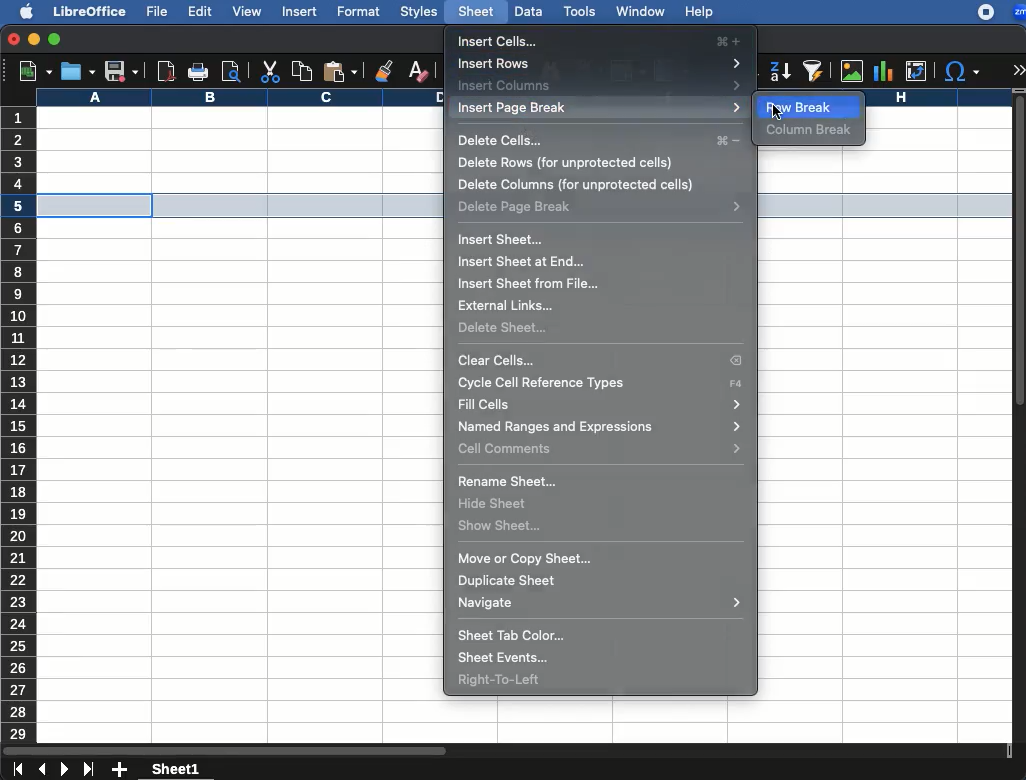 Image resolution: width=1026 pixels, height=780 pixels. I want to click on libreoffice, so click(88, 11).